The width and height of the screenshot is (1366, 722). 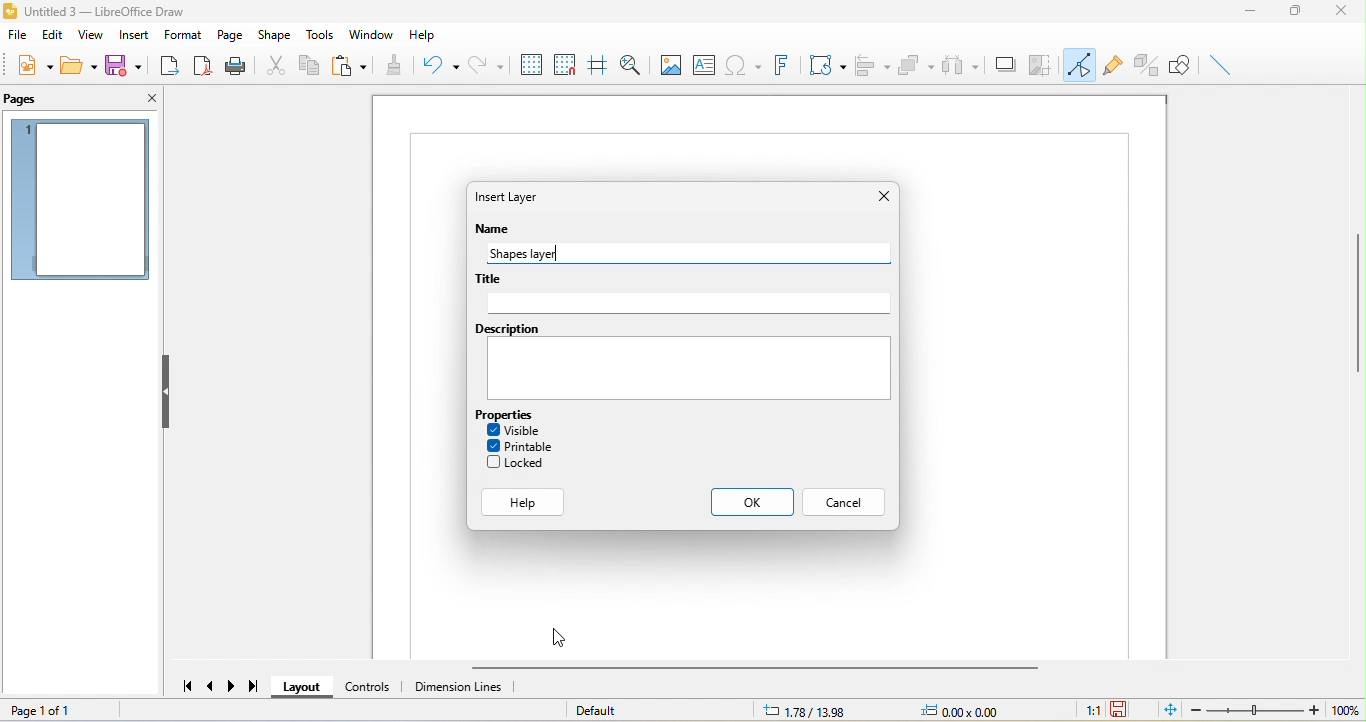 I want to click on title, so click(x=491, y=279).